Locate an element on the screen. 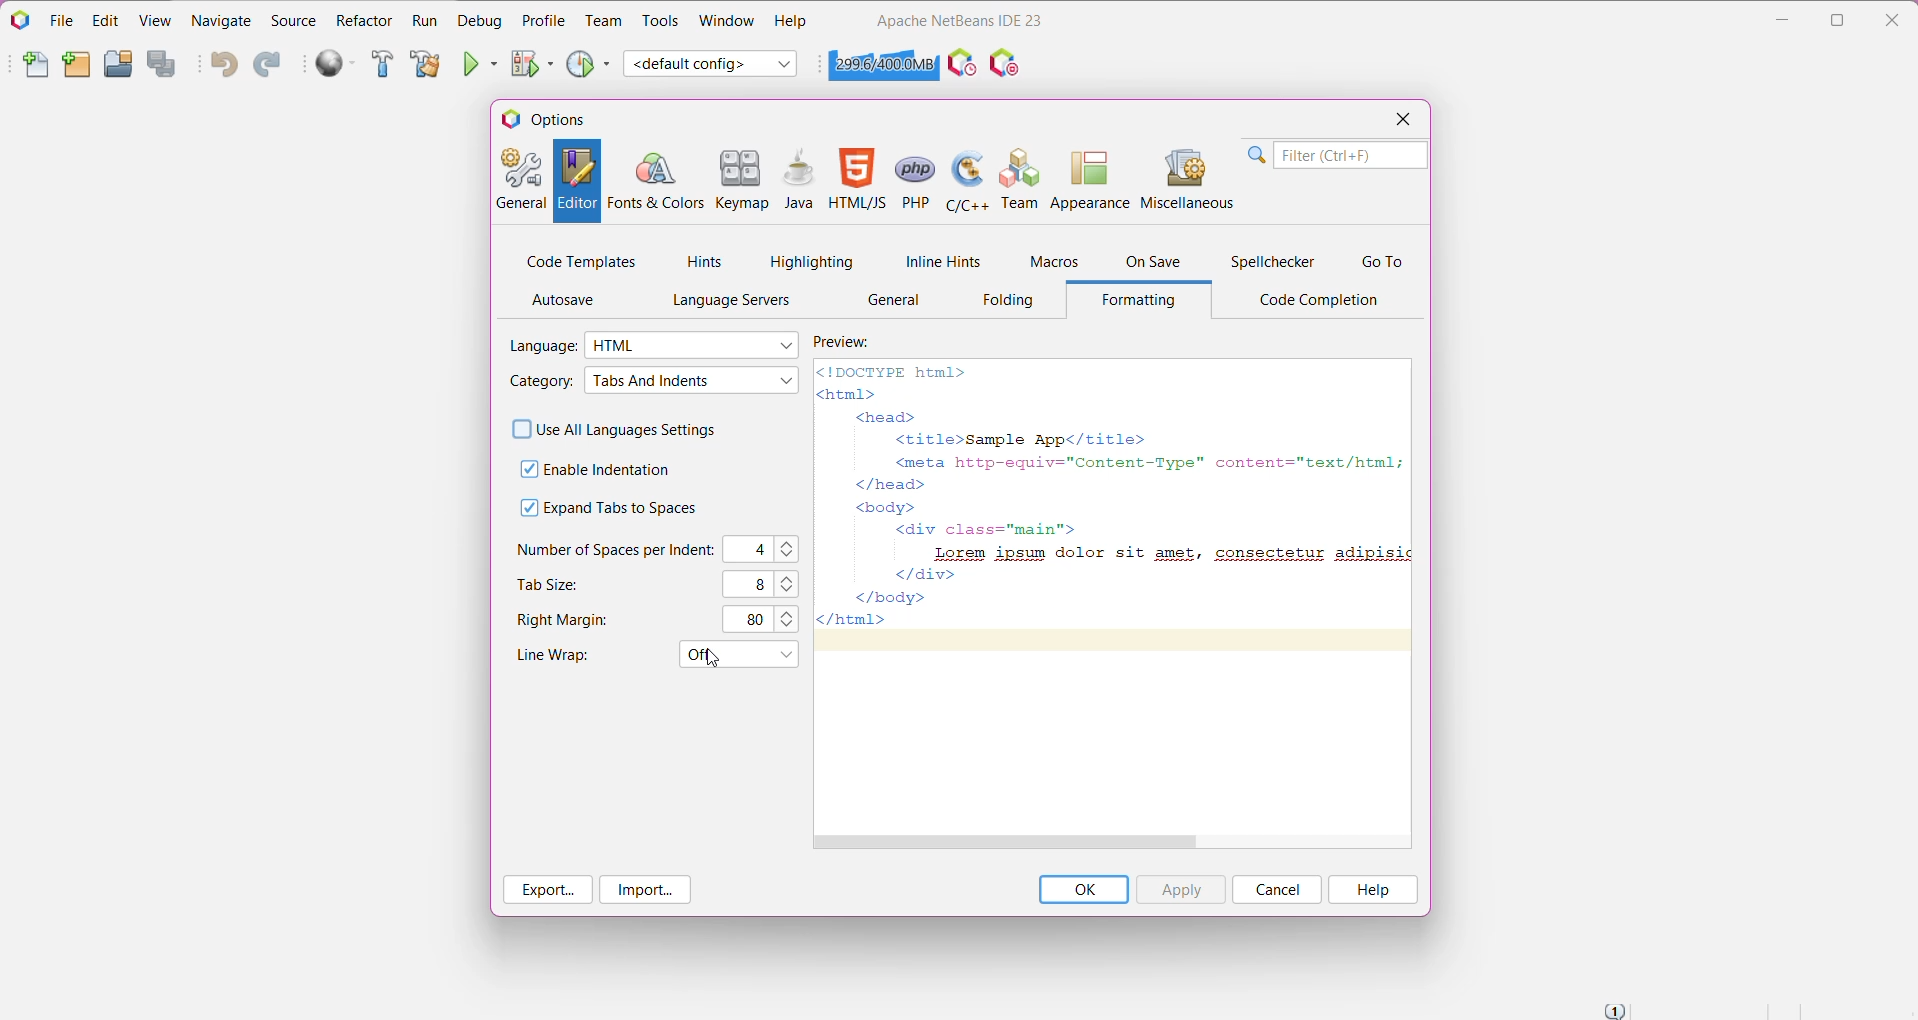  Code Completion is located at coordinates (1324, 301).